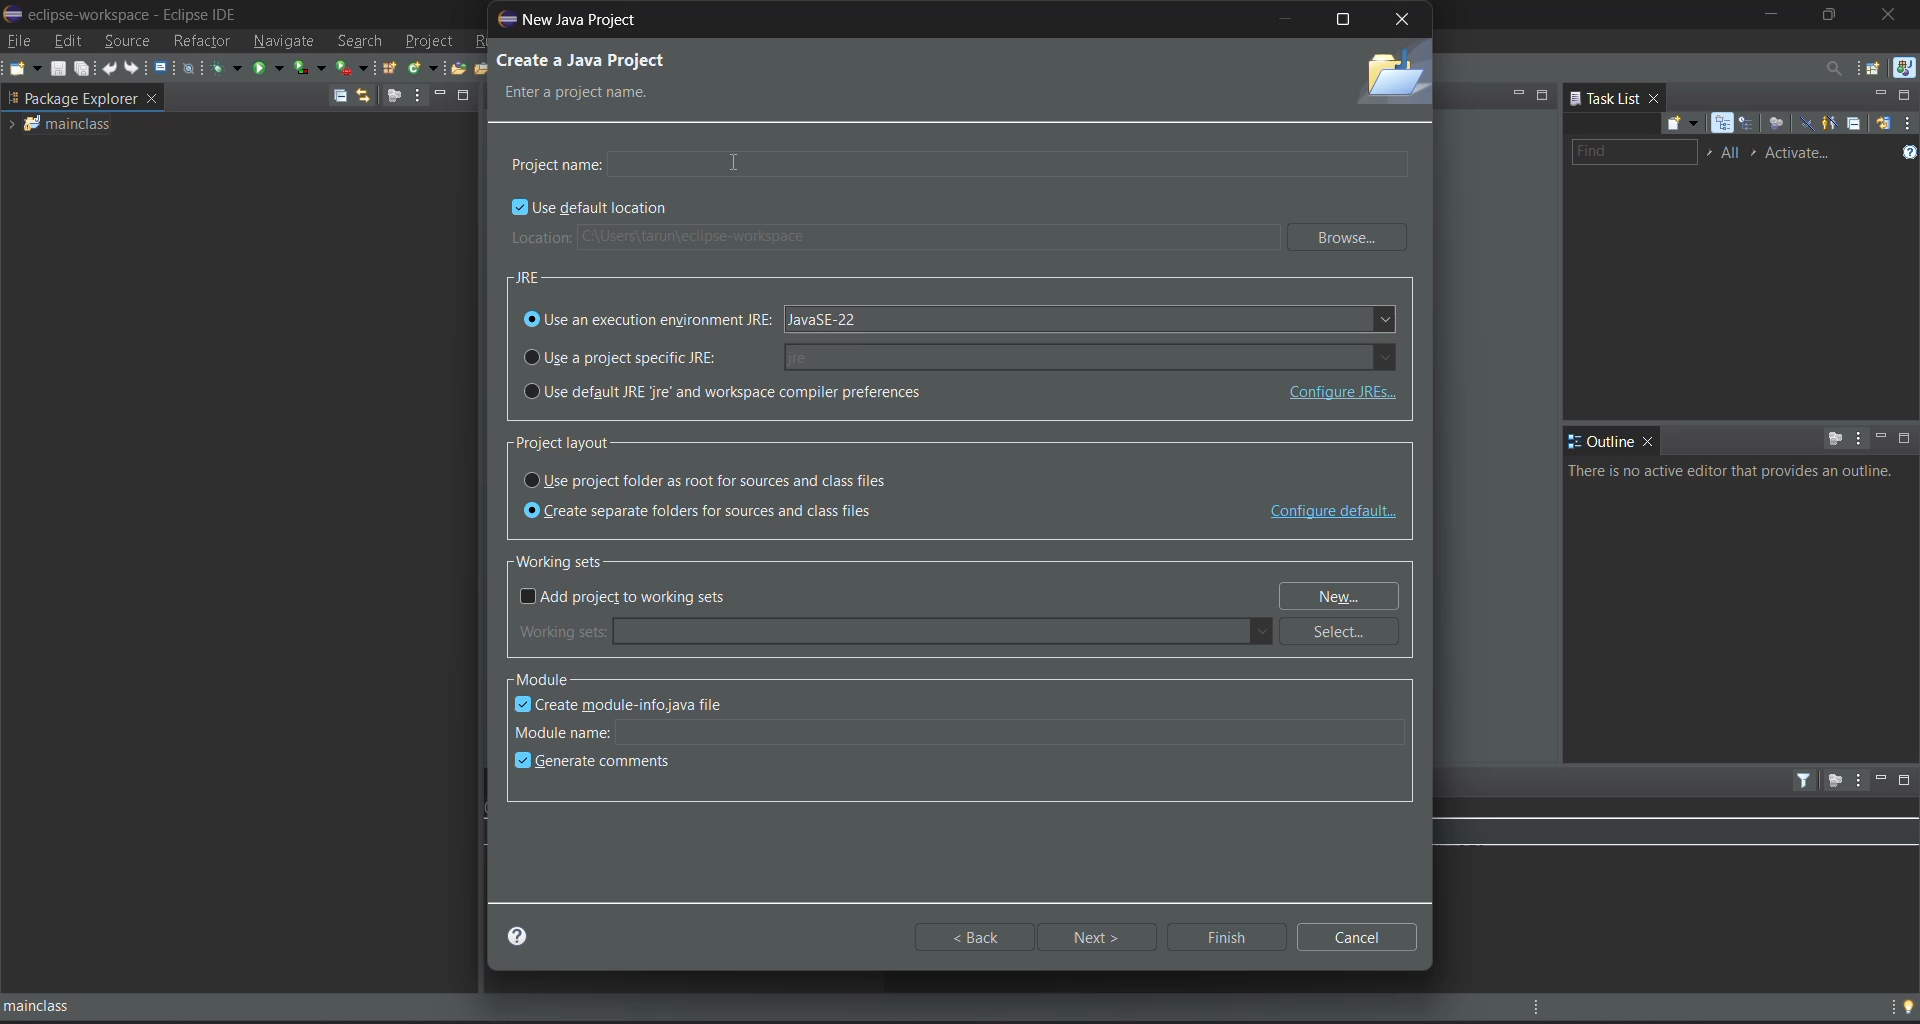 The image size is (1920, 1024). Describe the element at coordinates (959, 161) in the screenshot. I see `project name` at that location.